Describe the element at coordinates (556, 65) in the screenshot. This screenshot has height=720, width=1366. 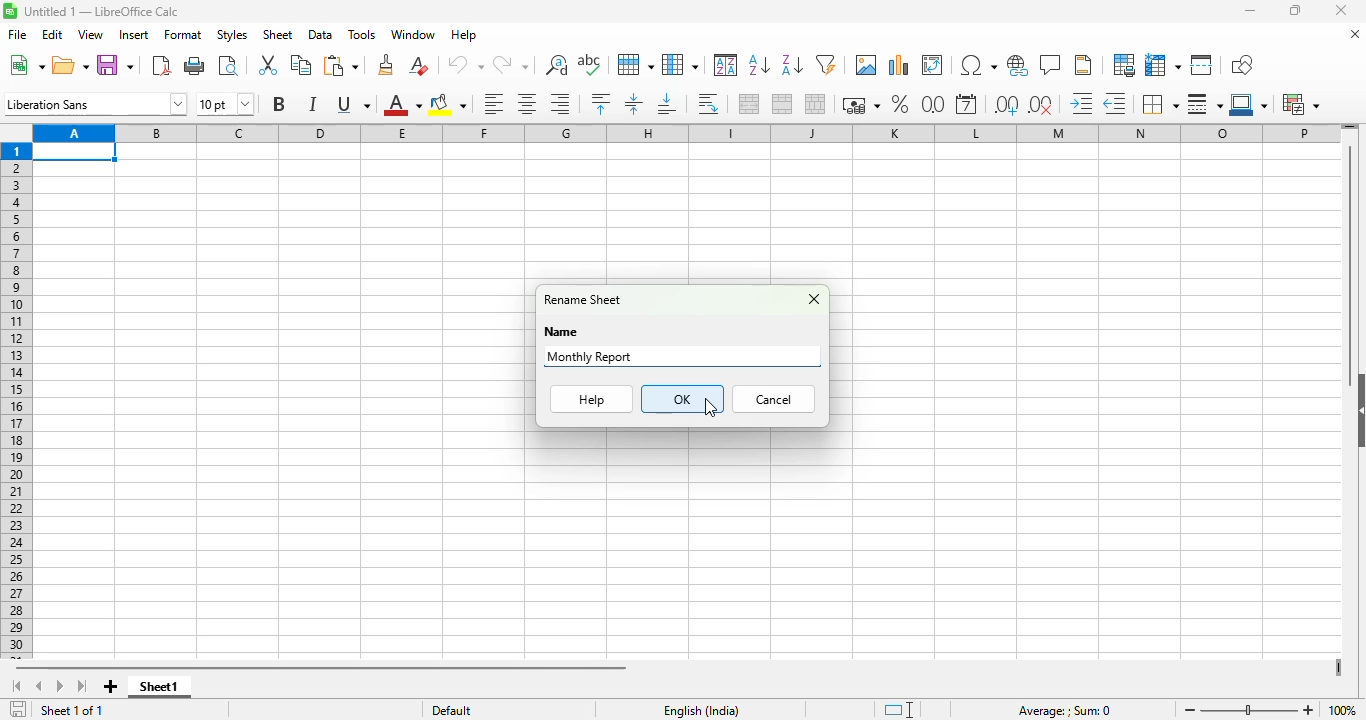
I see `find and replace` at that location.